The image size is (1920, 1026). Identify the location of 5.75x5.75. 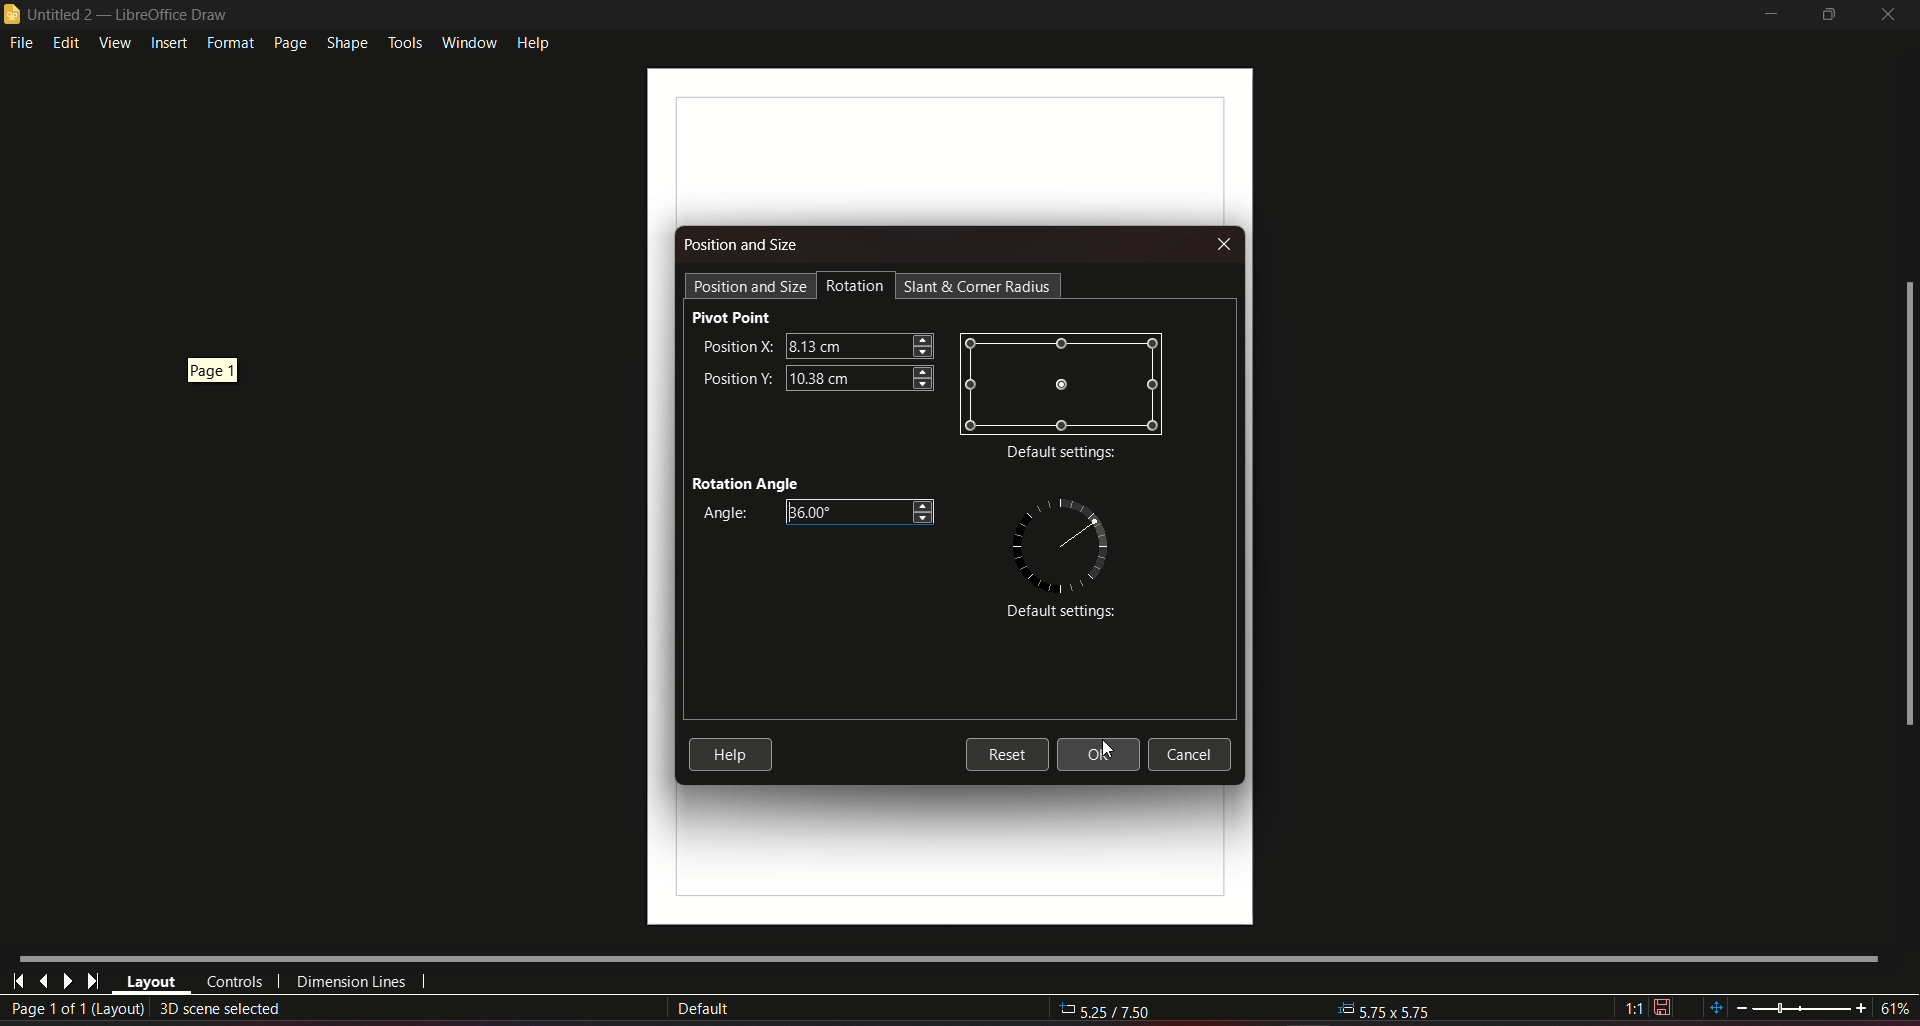
(1386, 1008).